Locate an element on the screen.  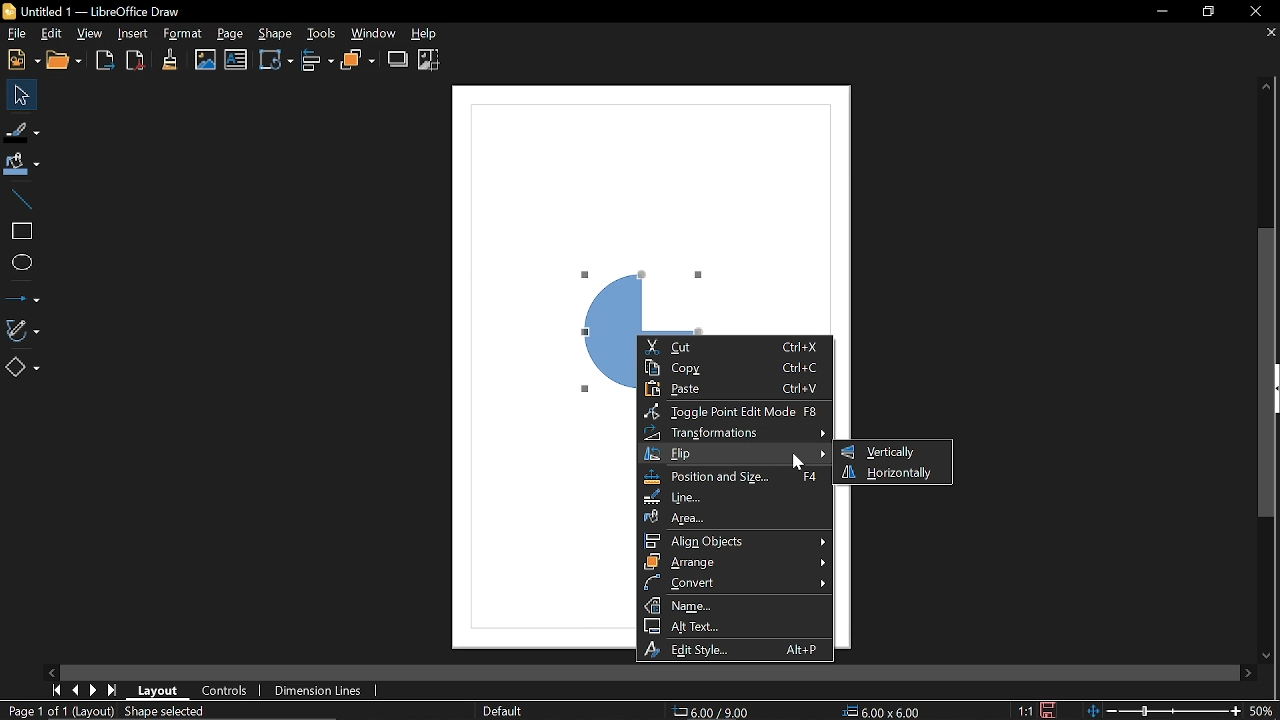
Close is located at coordinates (1256, 12).